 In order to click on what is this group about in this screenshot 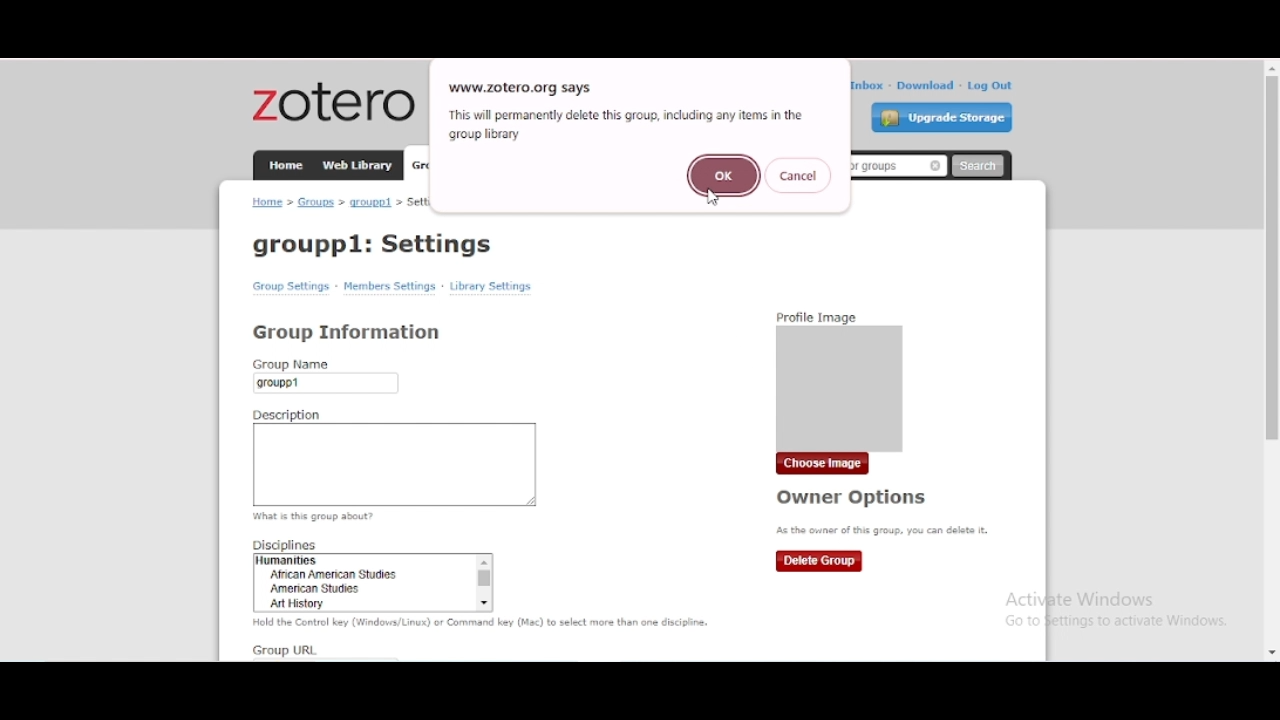, I will do `click(316, 517)`.